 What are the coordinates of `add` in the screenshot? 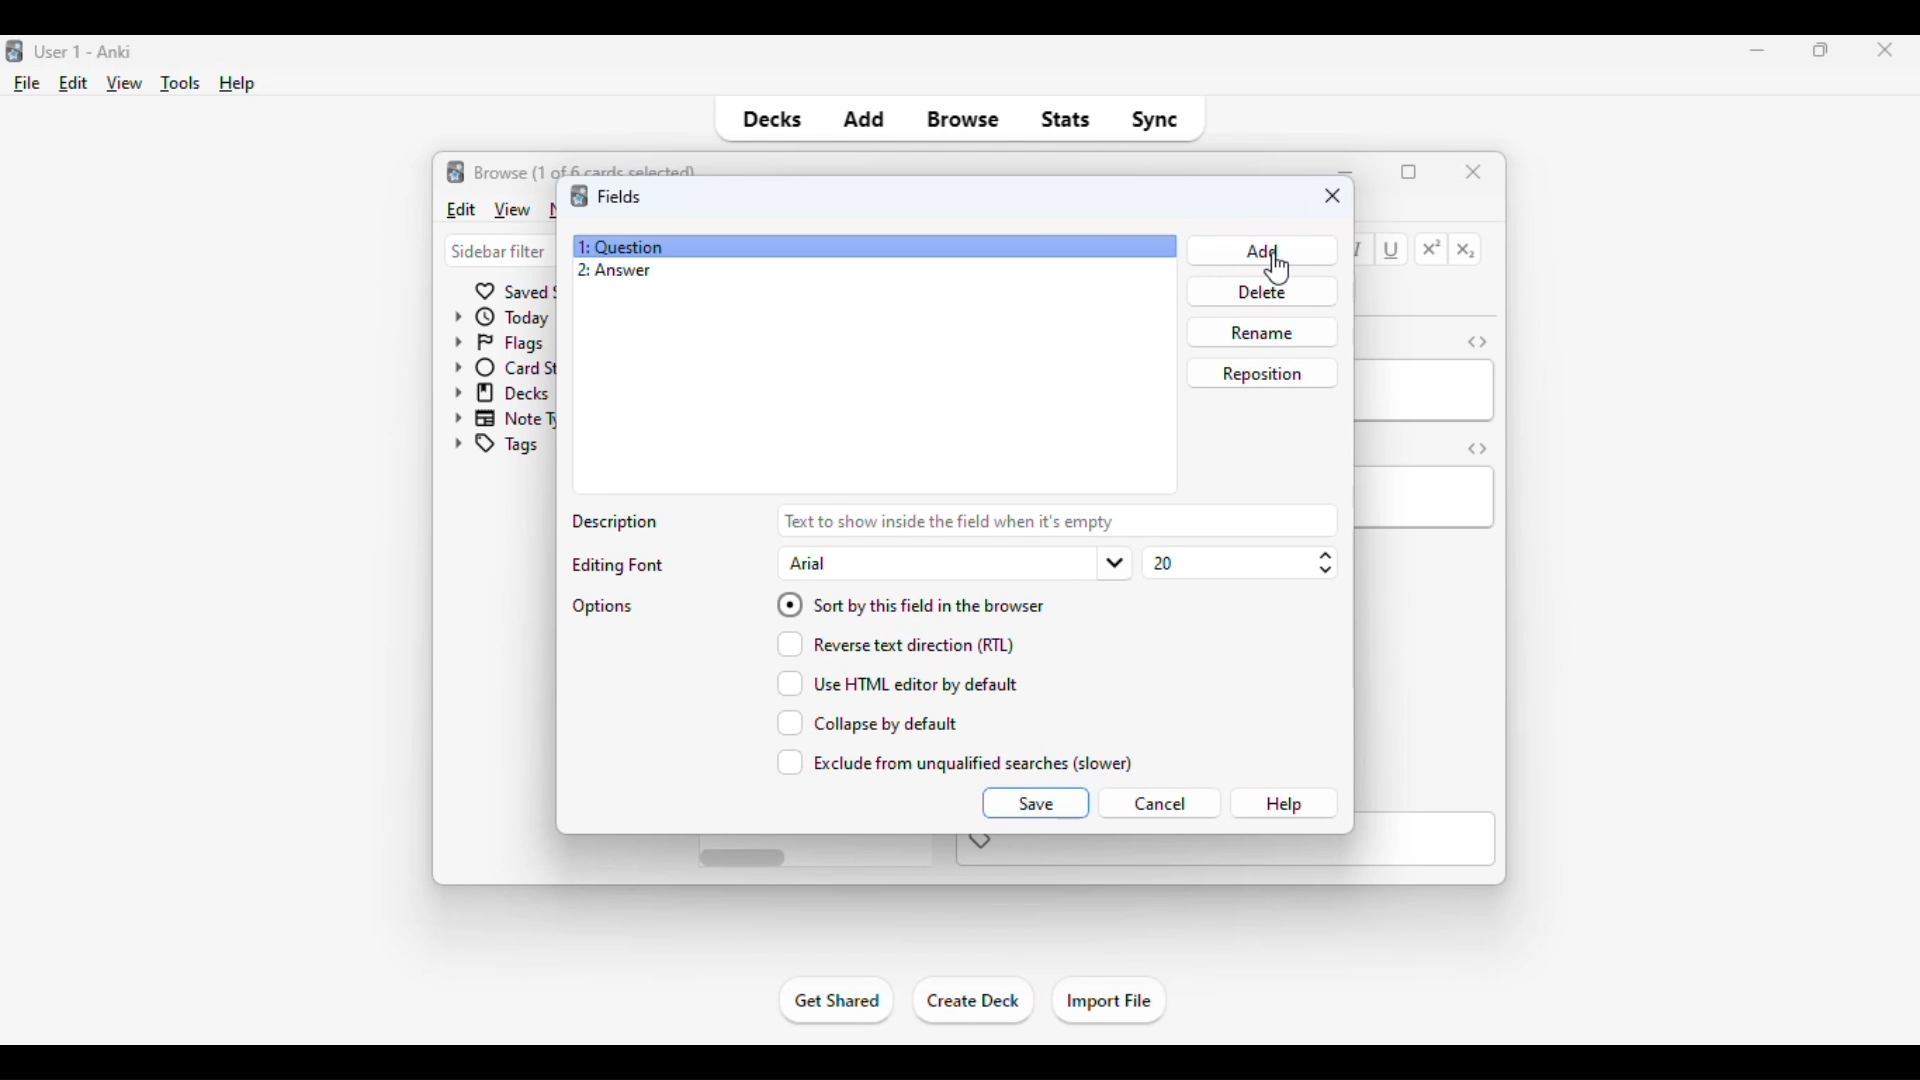 It's located at (863, 120).